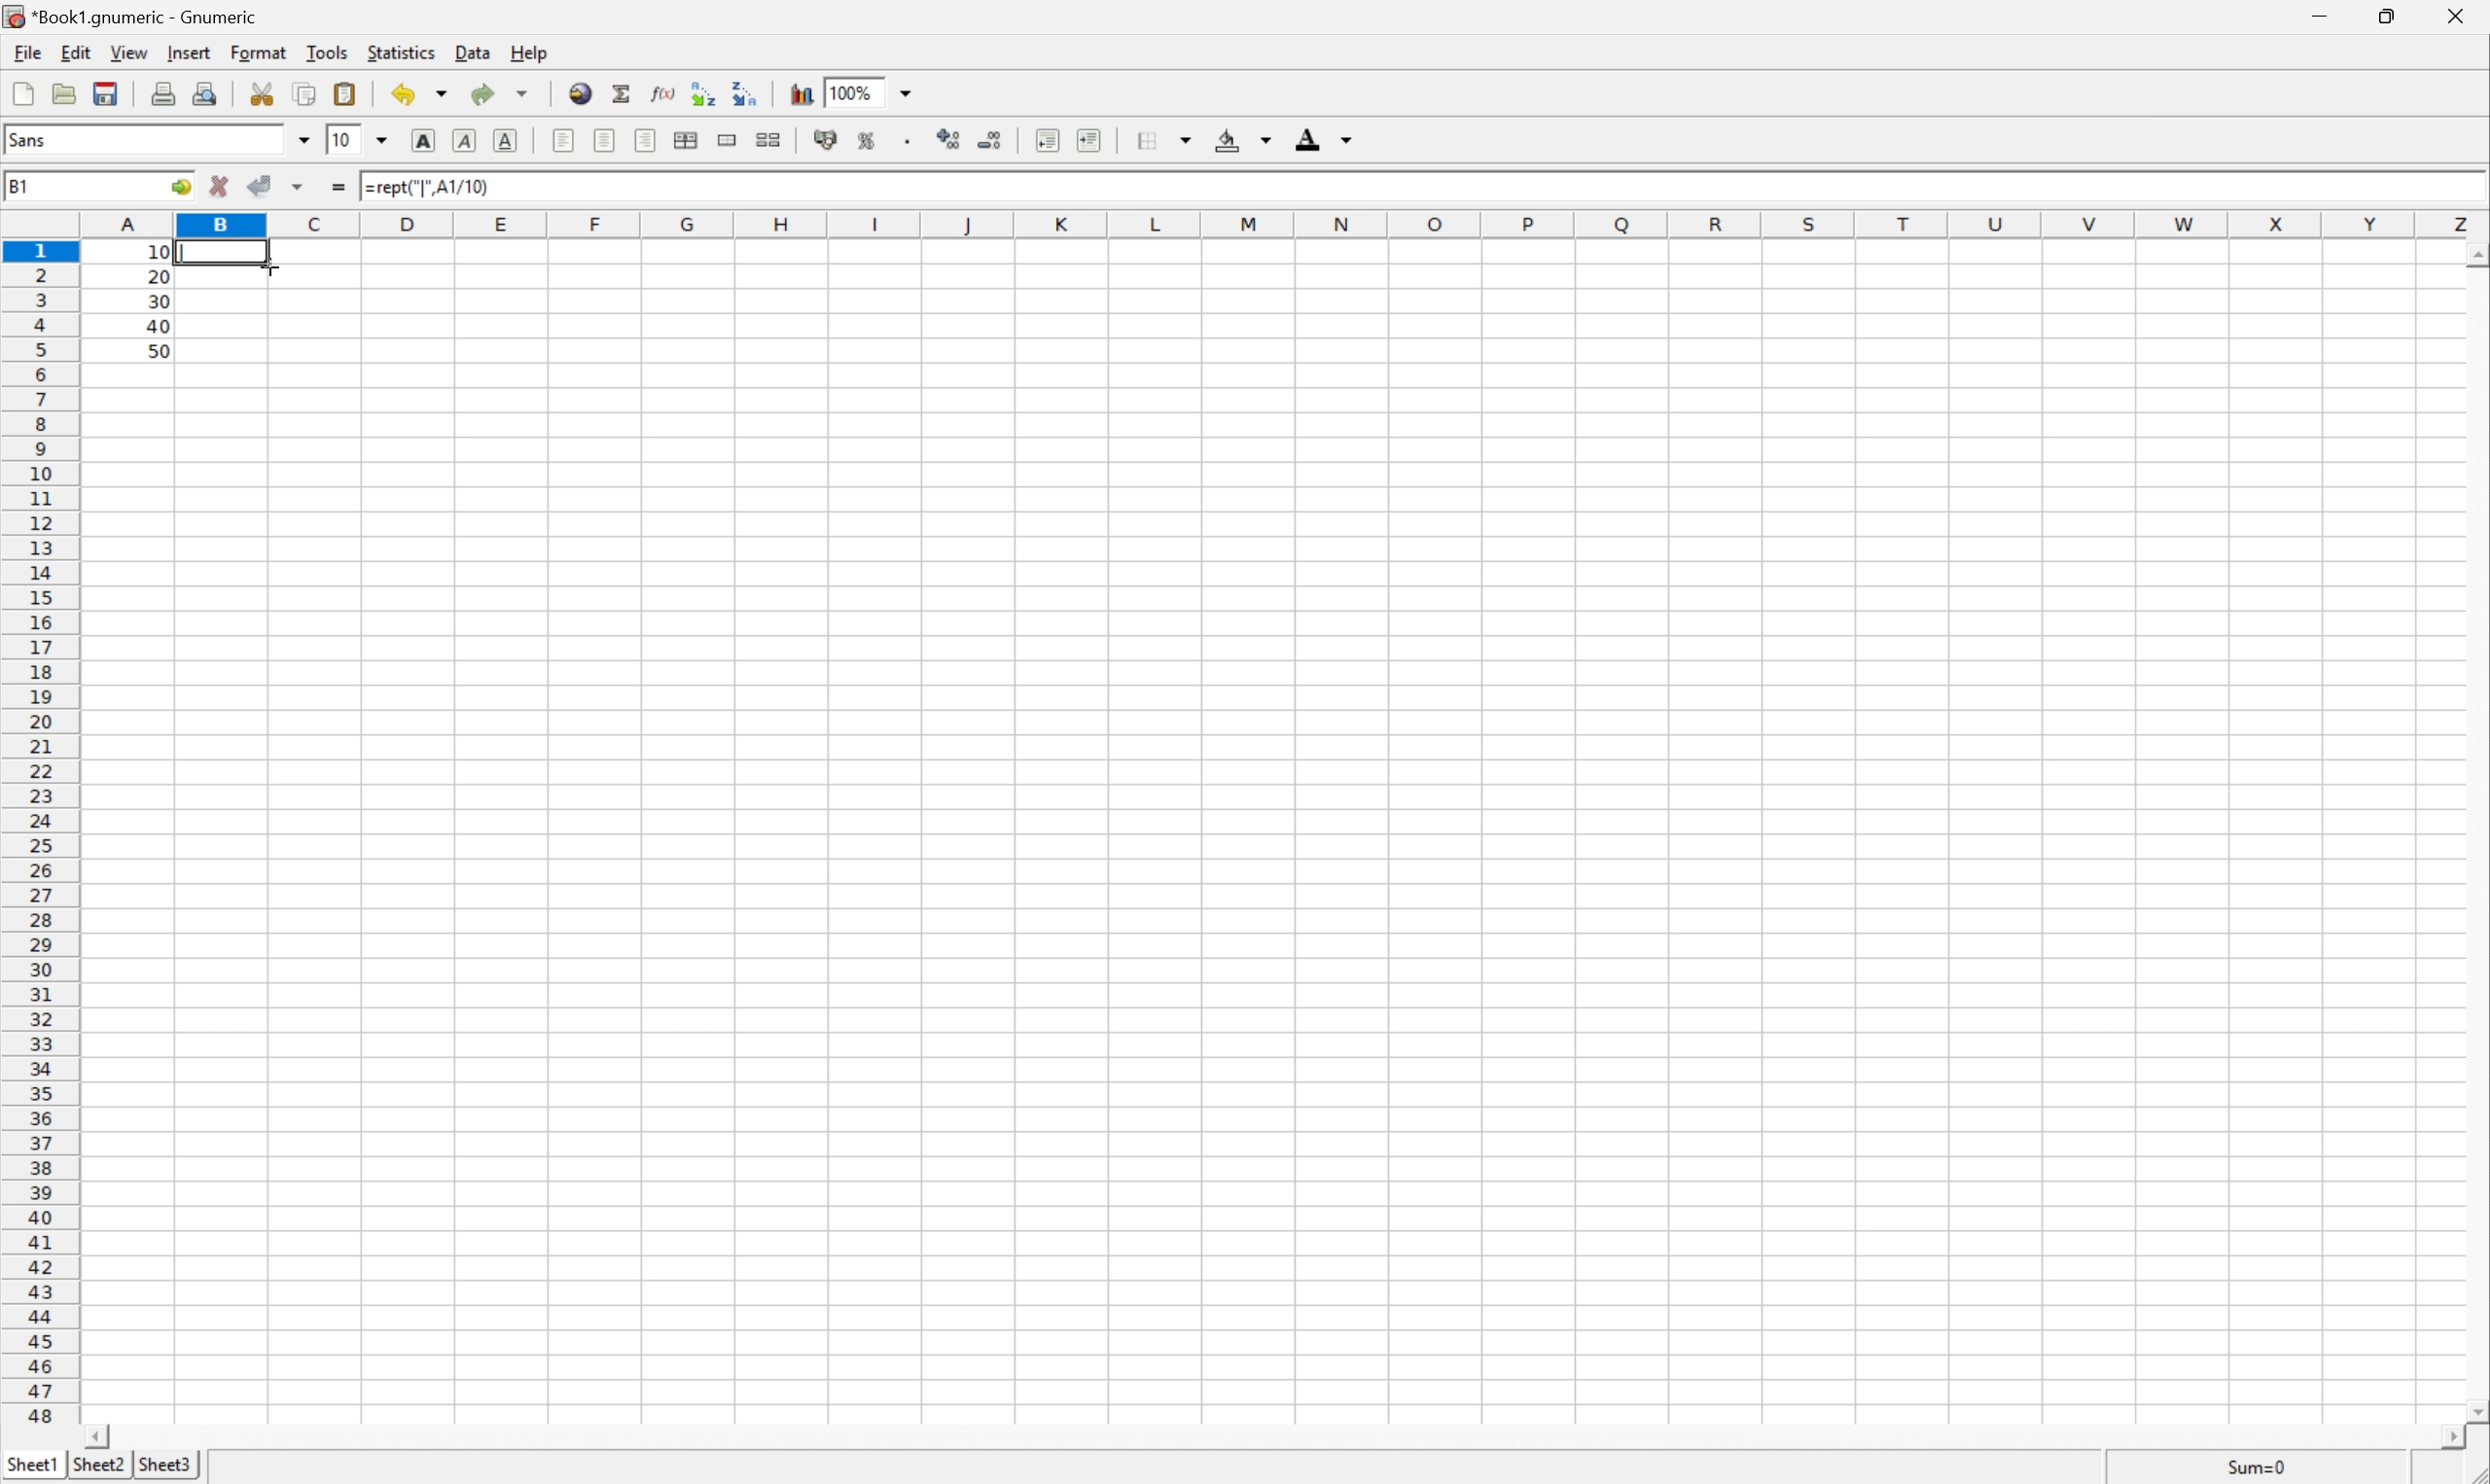 The width and height of the screenshot is (2490, 1484). I want to click on Sheet2, so click(101, 1466).